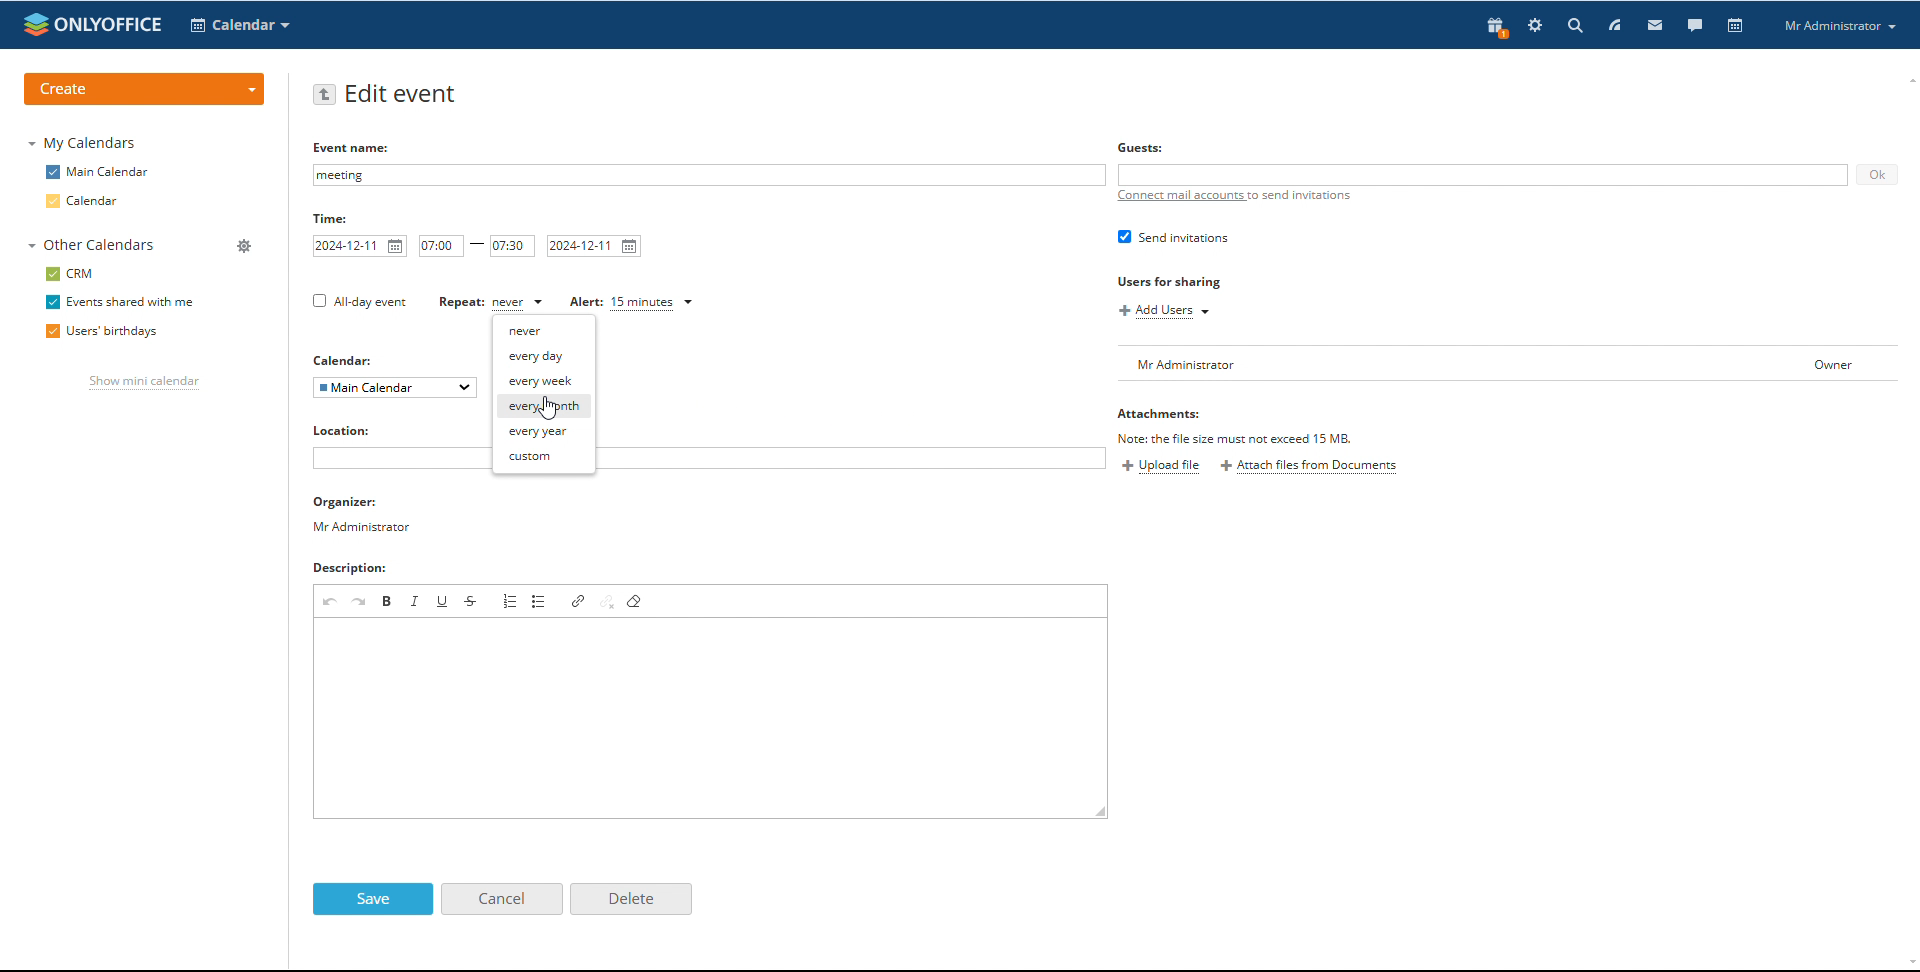  I want to click on every month, so click(545, 407).